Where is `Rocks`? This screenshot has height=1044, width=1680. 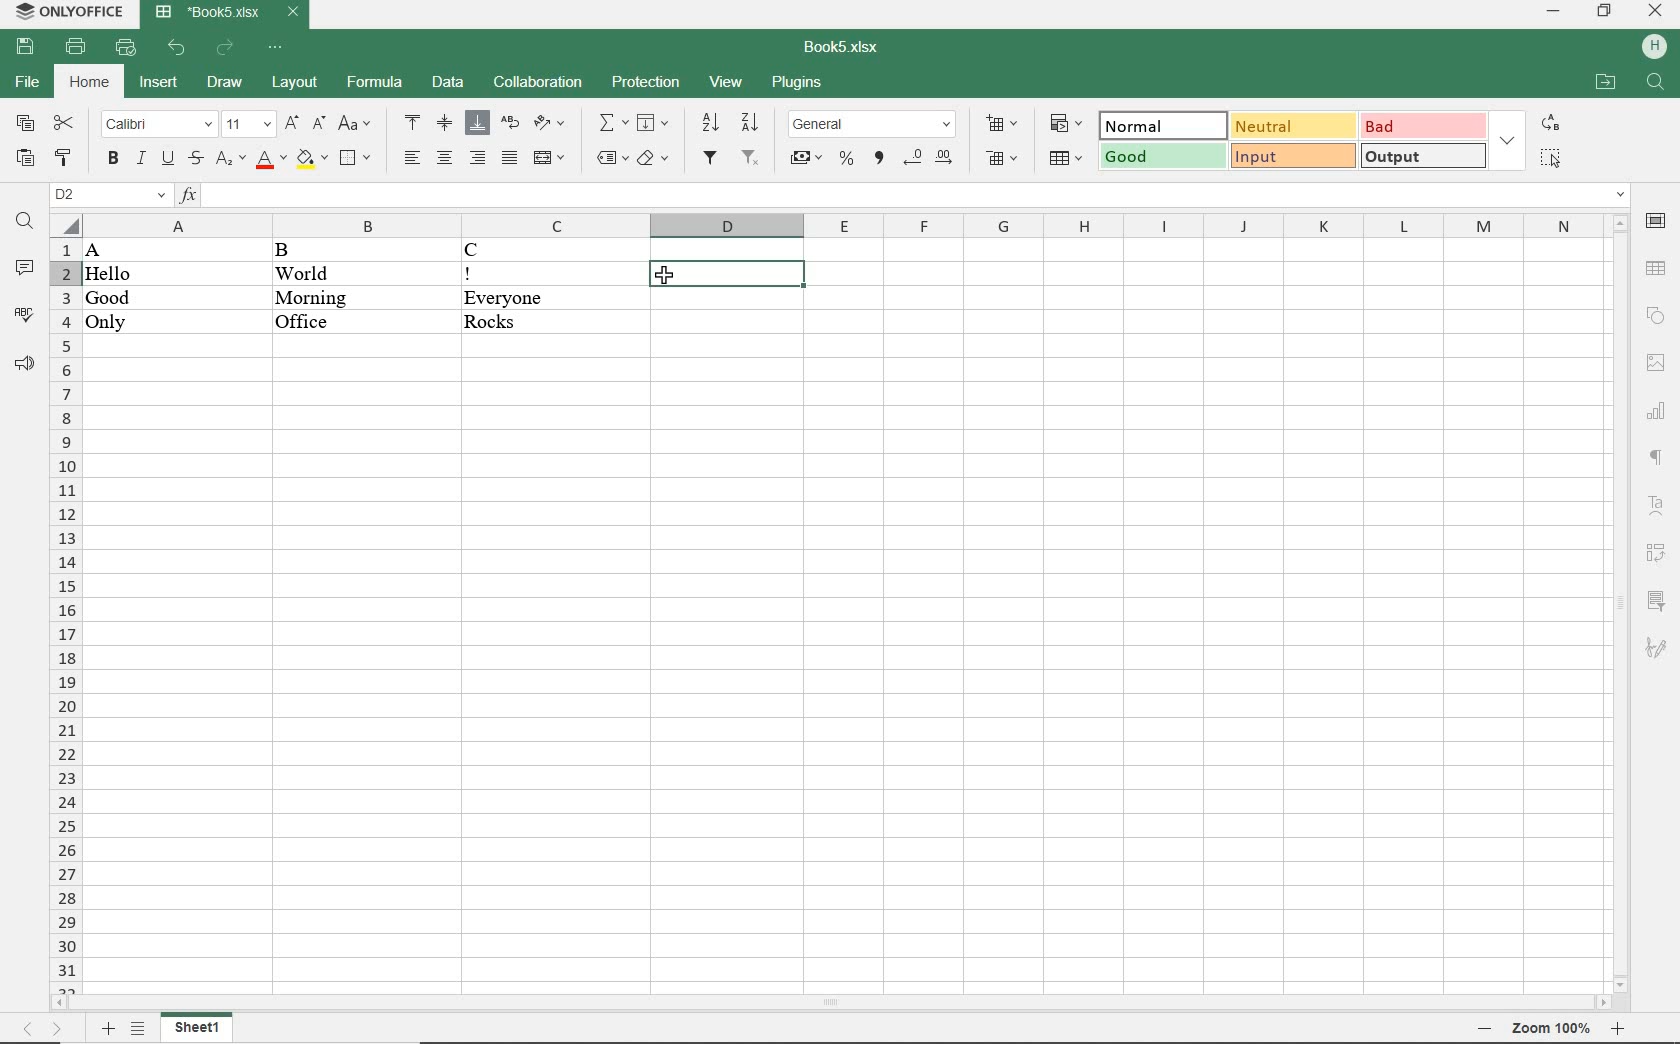 Rocks is located at coordinates (553, 324).